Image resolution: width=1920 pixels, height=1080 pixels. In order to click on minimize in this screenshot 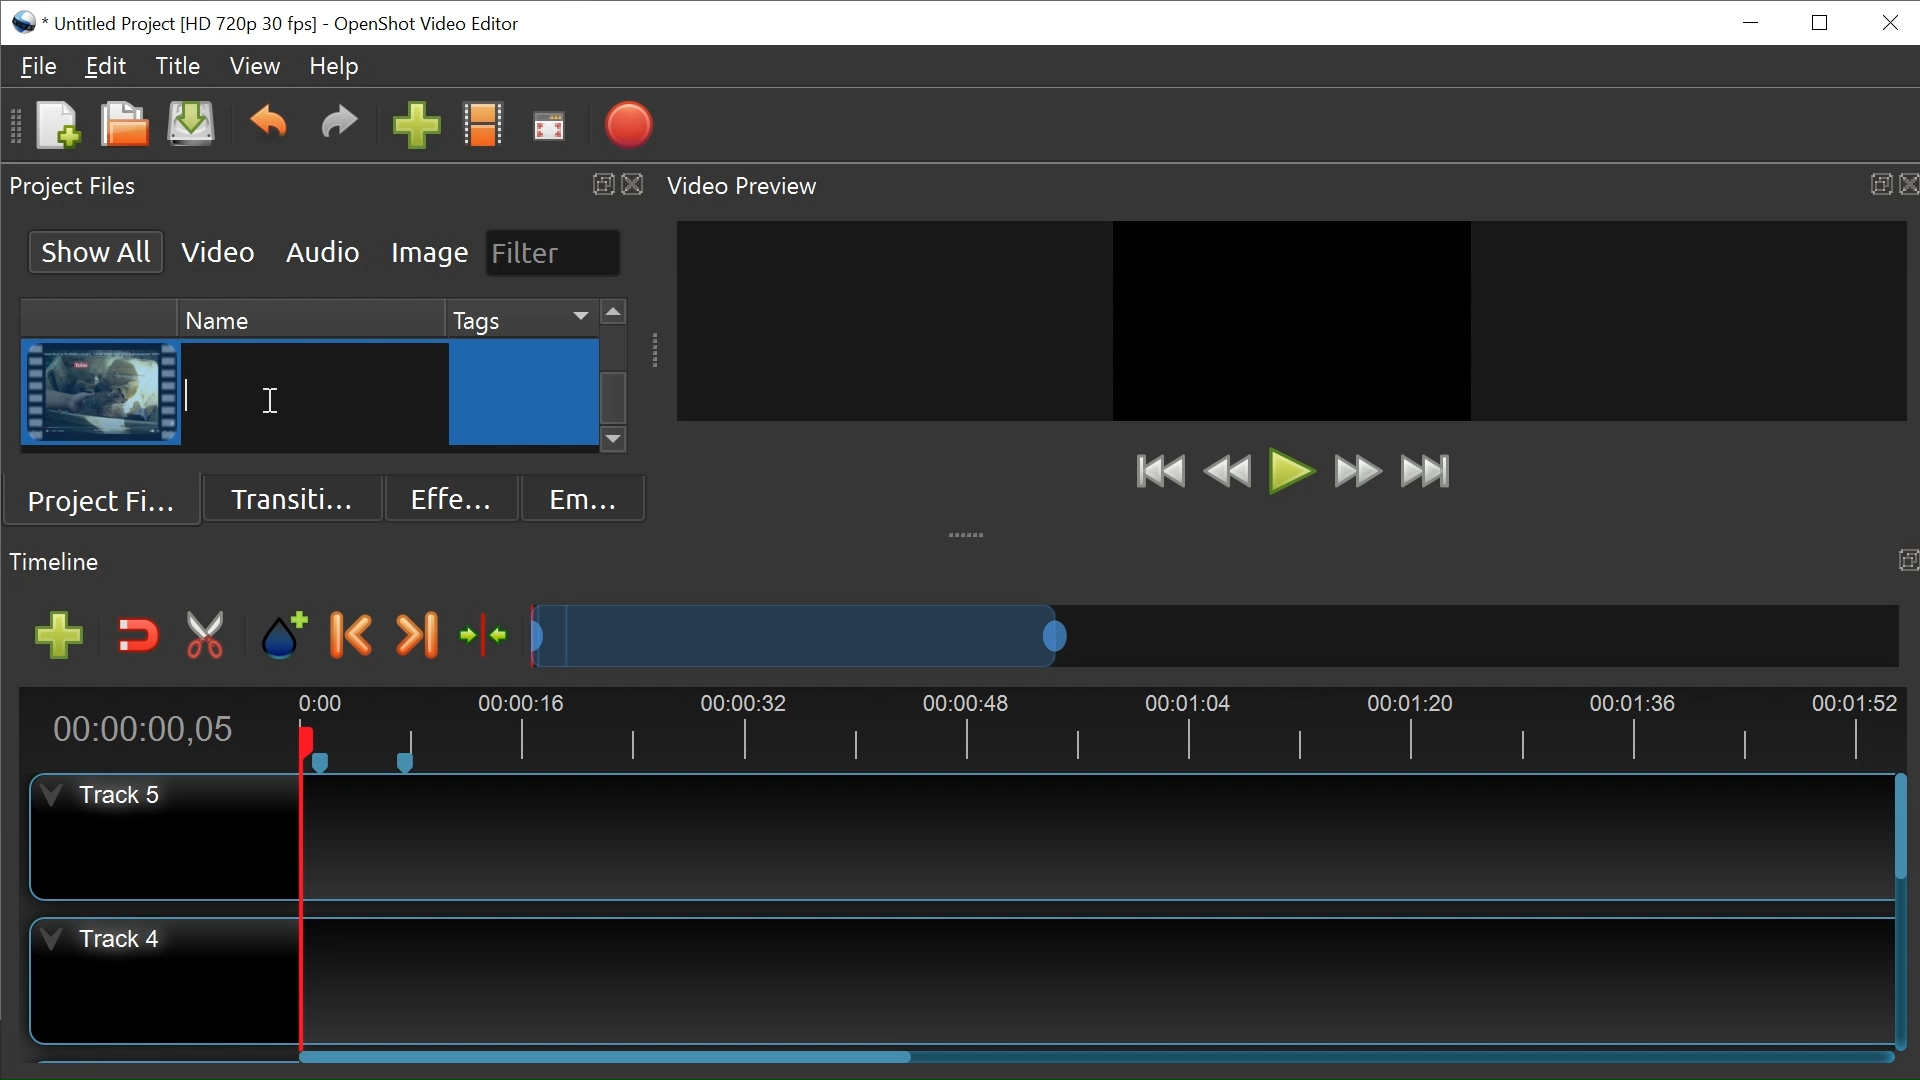, I will do `click(1753, 22)`.